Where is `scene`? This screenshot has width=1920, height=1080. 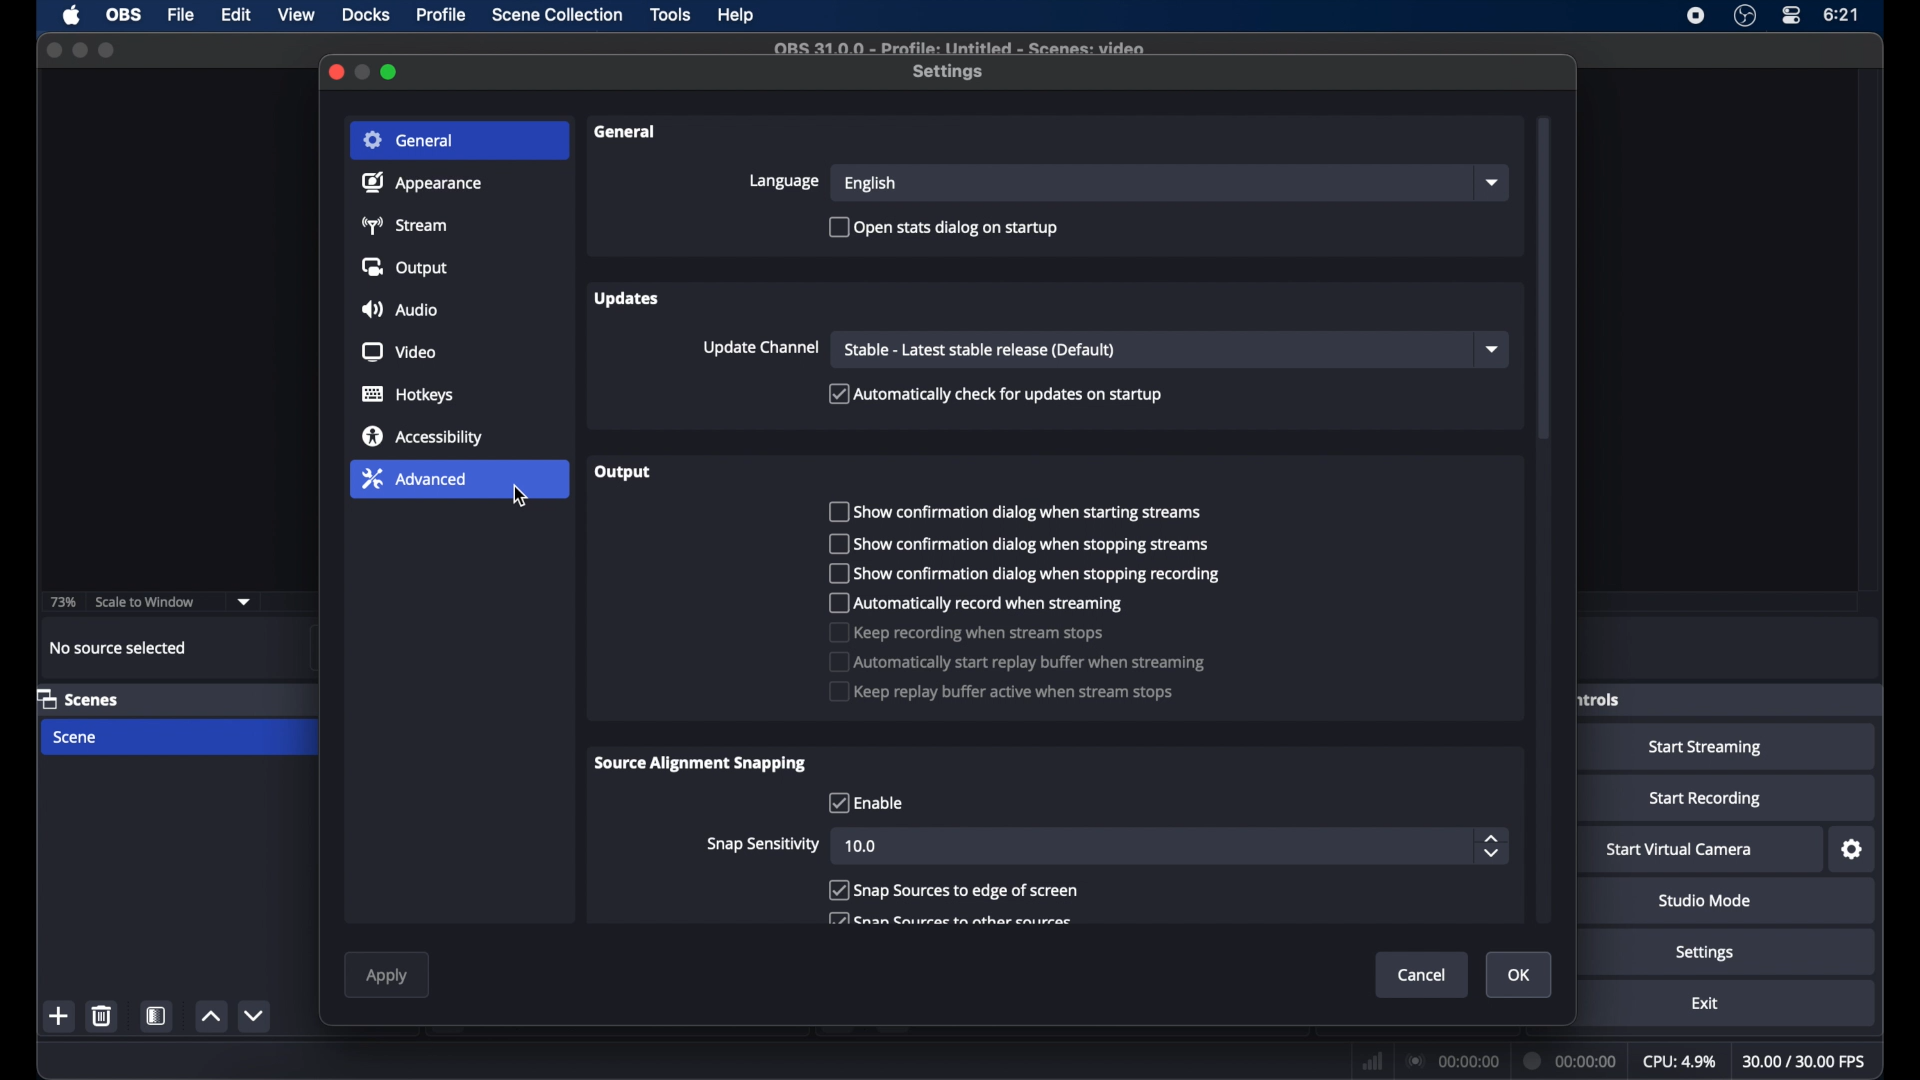 scene is located at coordinates (77, 738).